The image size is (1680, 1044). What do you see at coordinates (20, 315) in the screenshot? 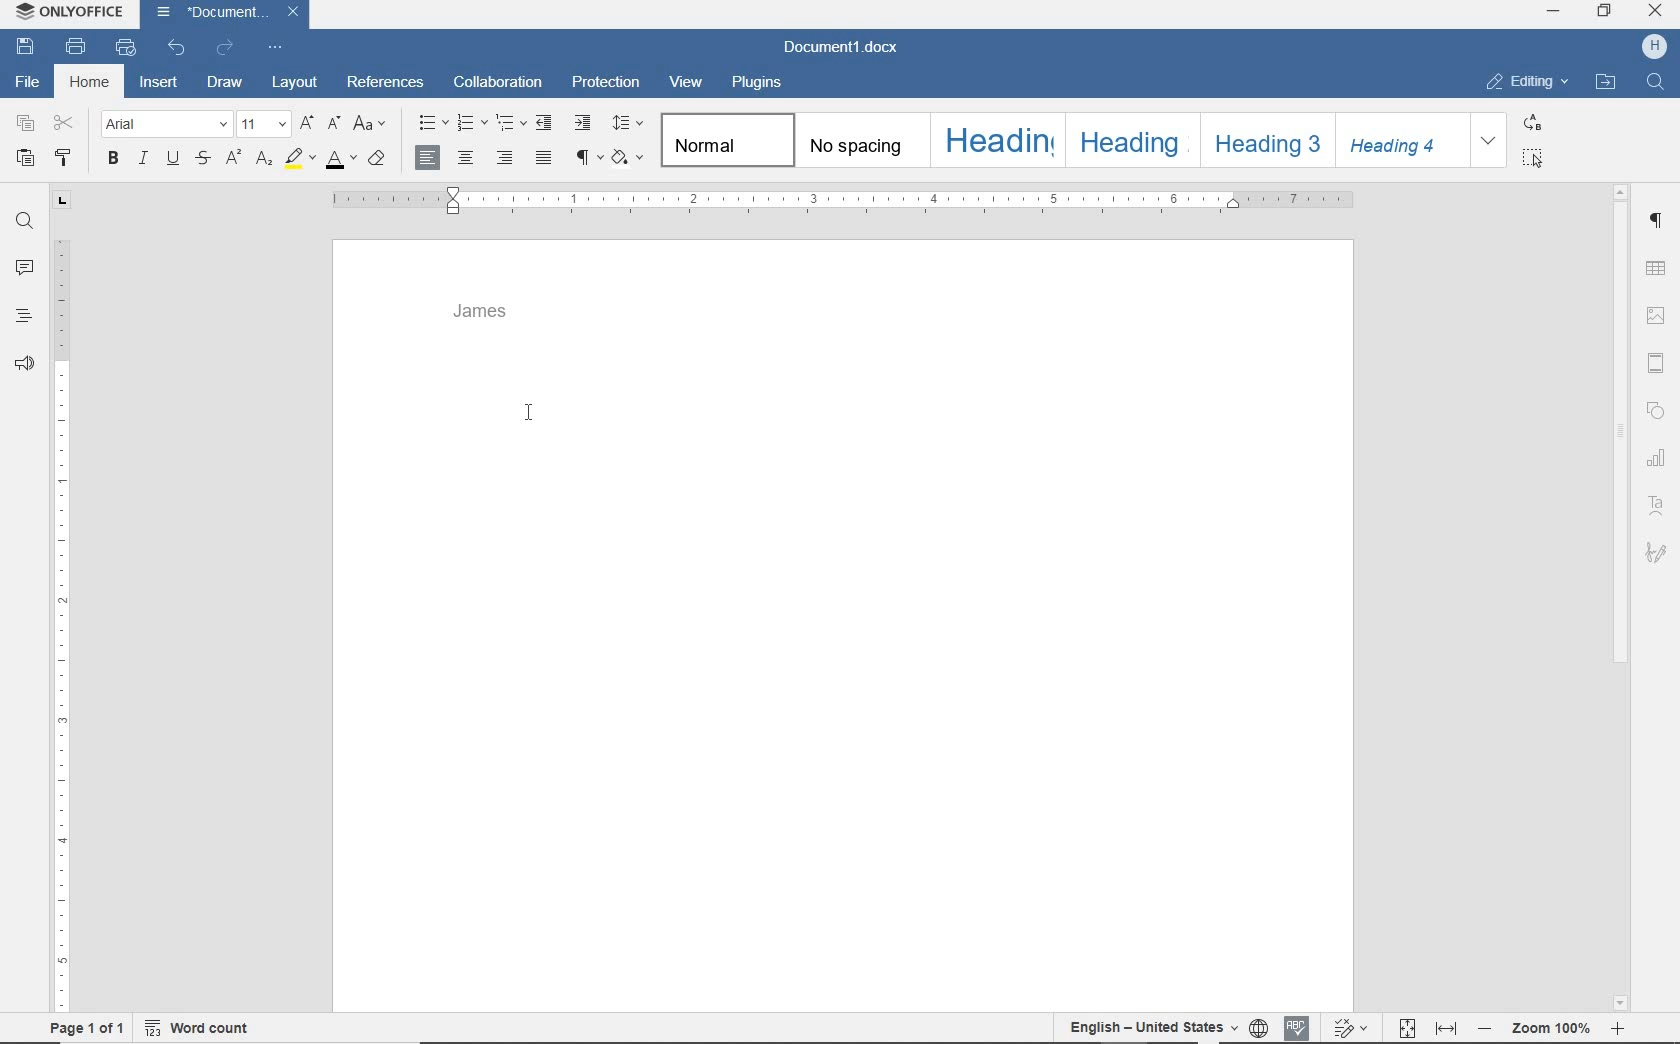
I see `headings` at bounding box center [20, 315].